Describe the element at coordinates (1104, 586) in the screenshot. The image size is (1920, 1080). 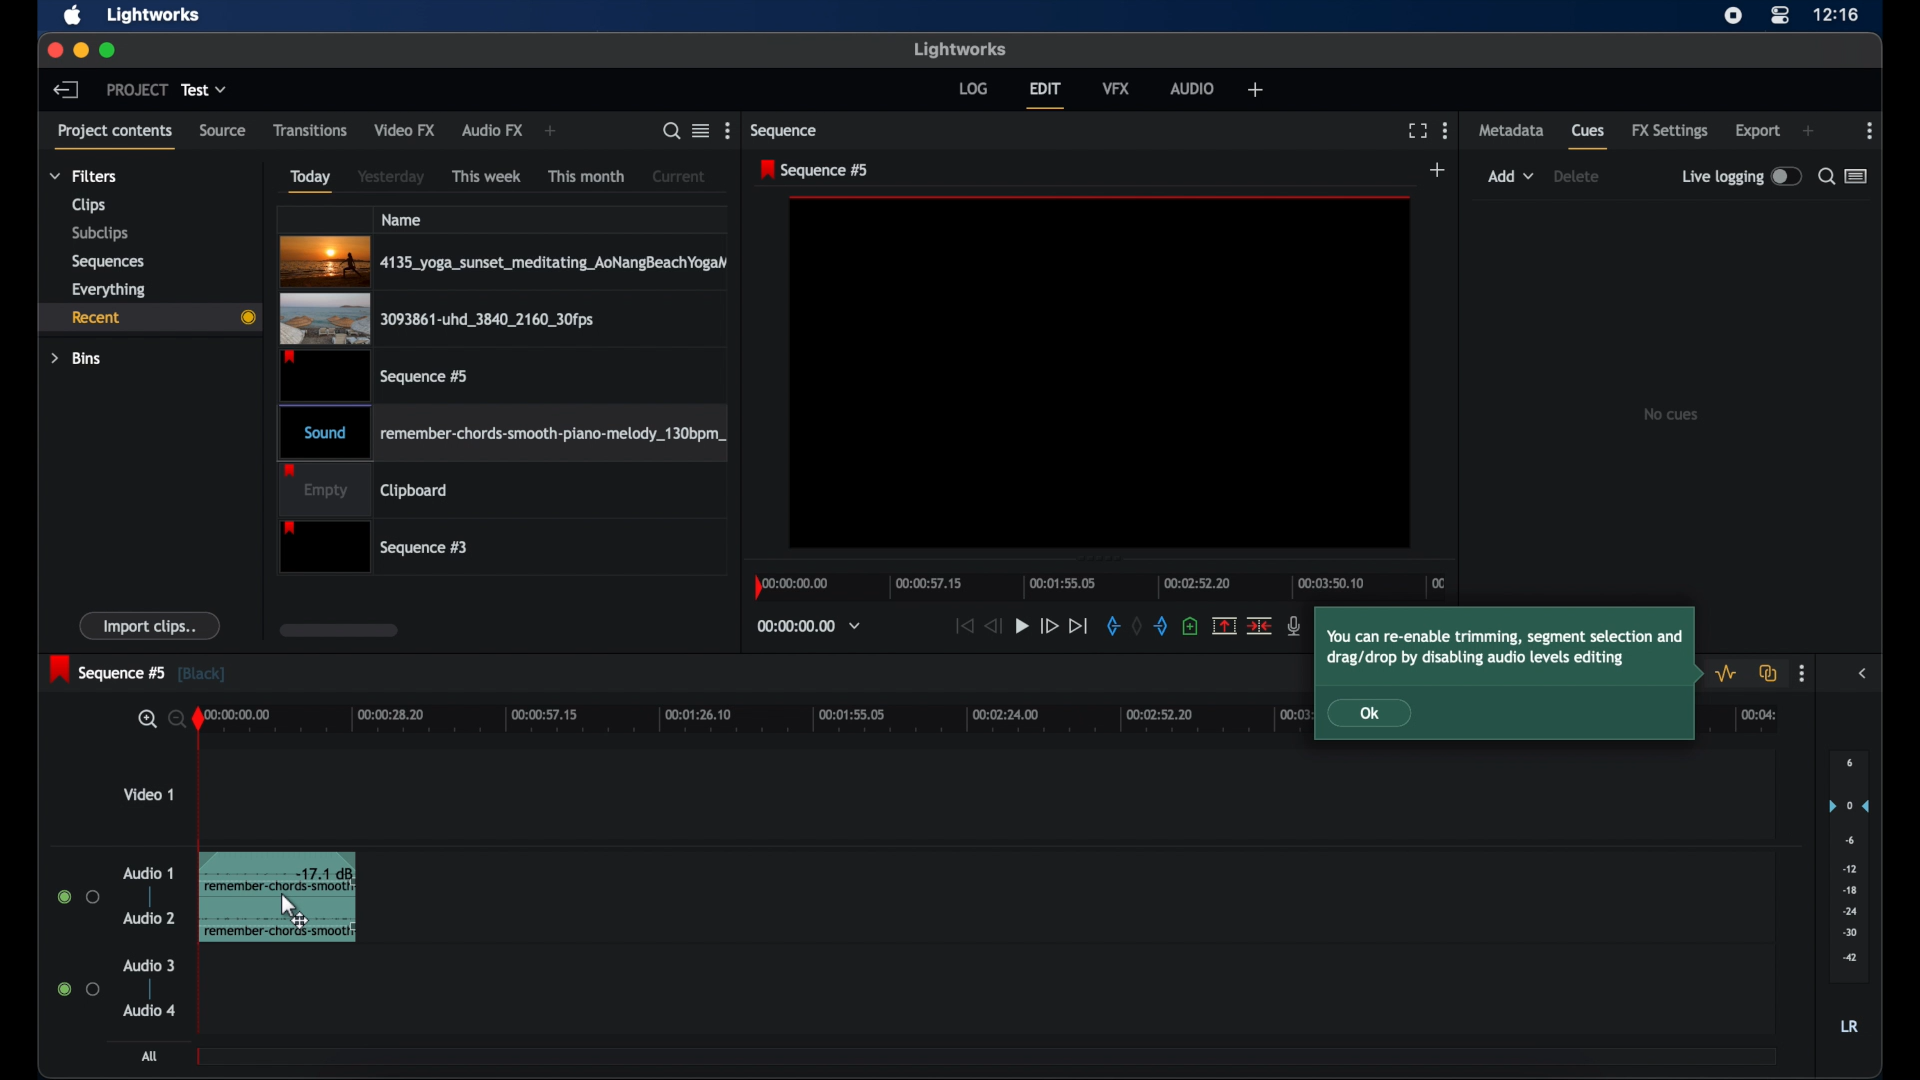
I see `timeline` at that location.